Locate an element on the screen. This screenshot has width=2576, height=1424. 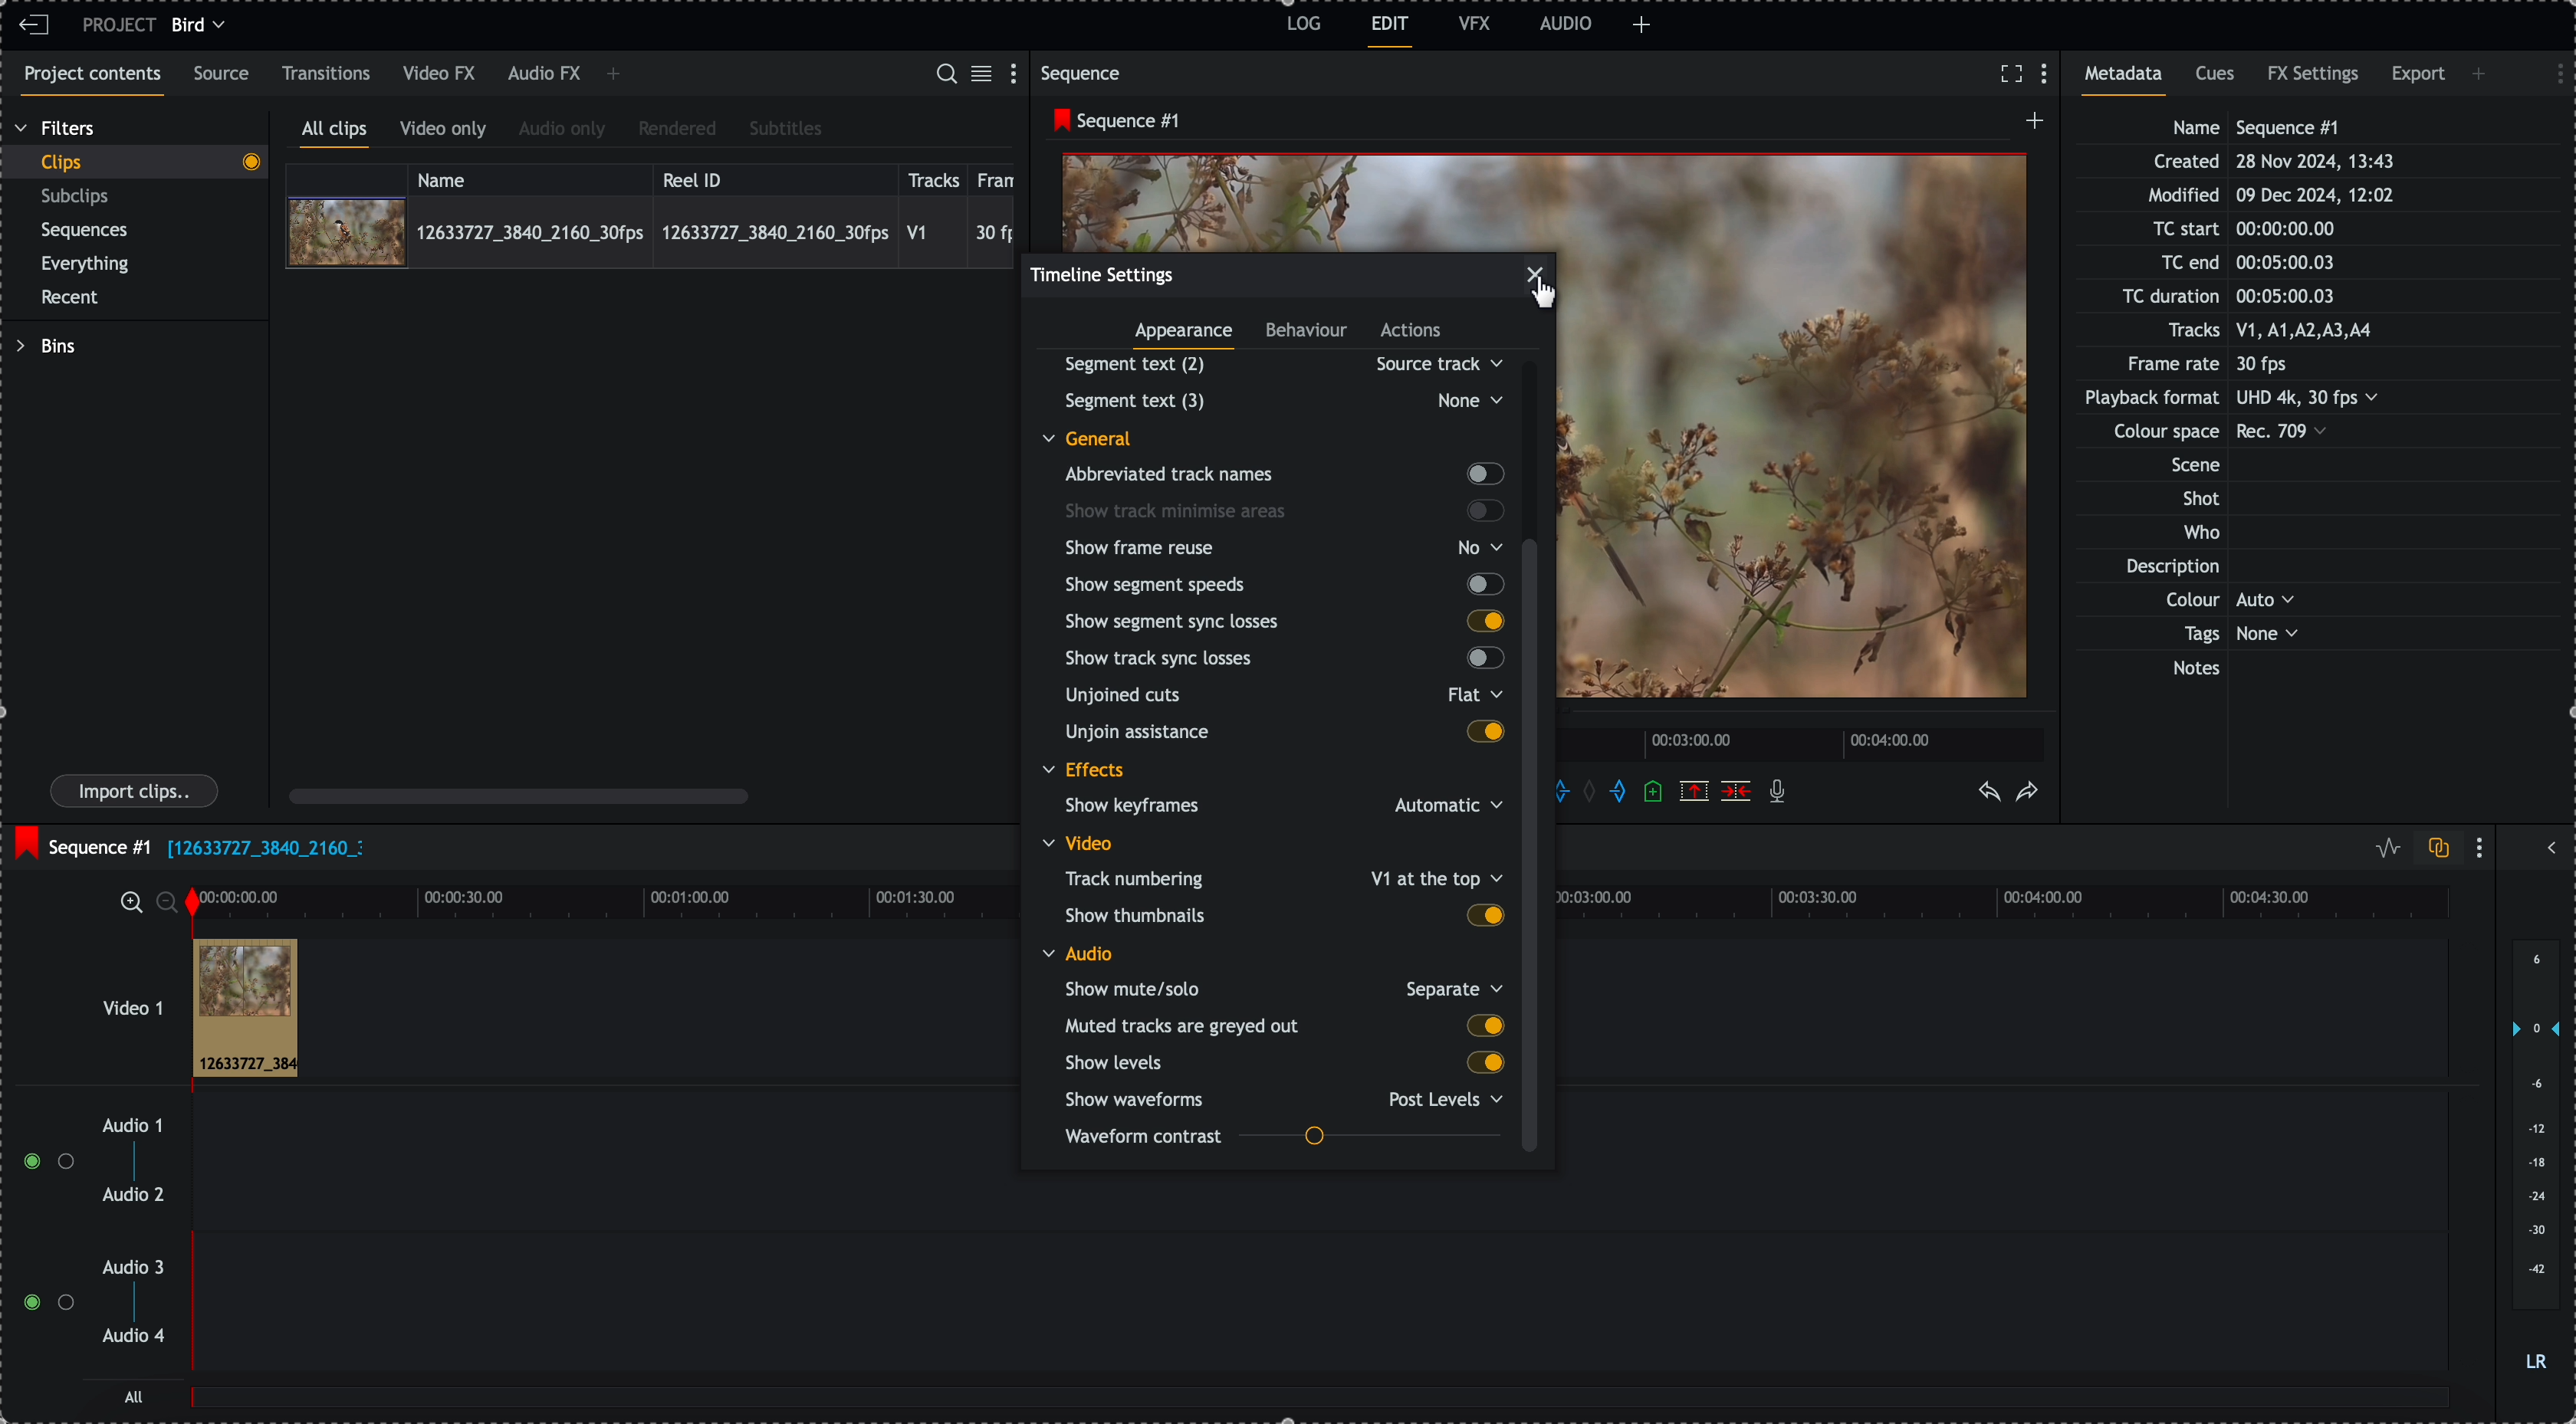
 is located at coordinates (82, 266).